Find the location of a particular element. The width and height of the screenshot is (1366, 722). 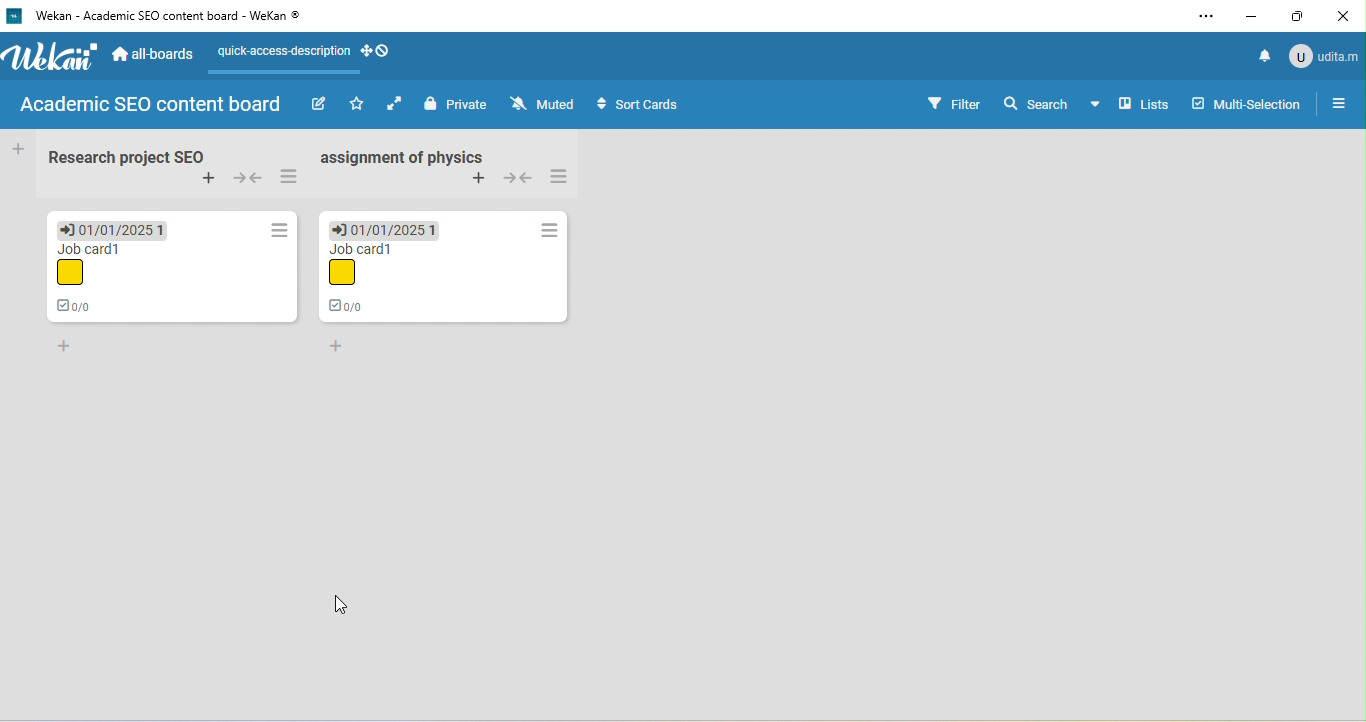

click to star is located at coordinates (357, 105).